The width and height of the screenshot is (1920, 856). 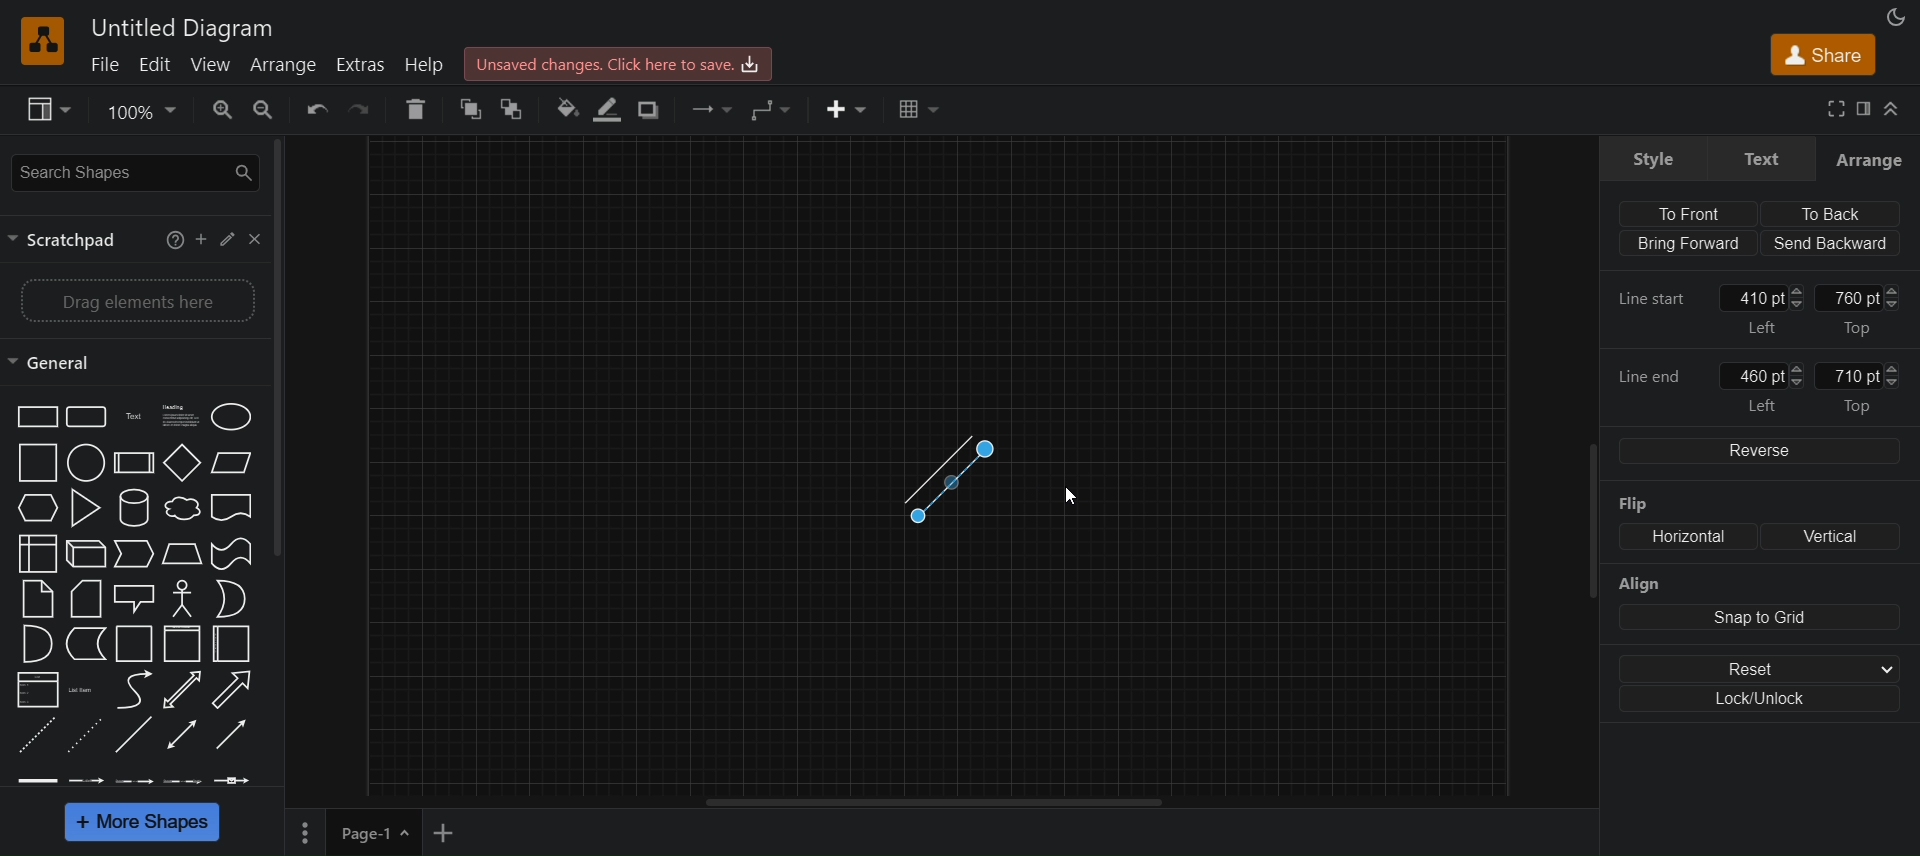 What do you see at coordinates (238, 689) in the screenshot?
I see `Arrow` at bounding box center [238, 689].